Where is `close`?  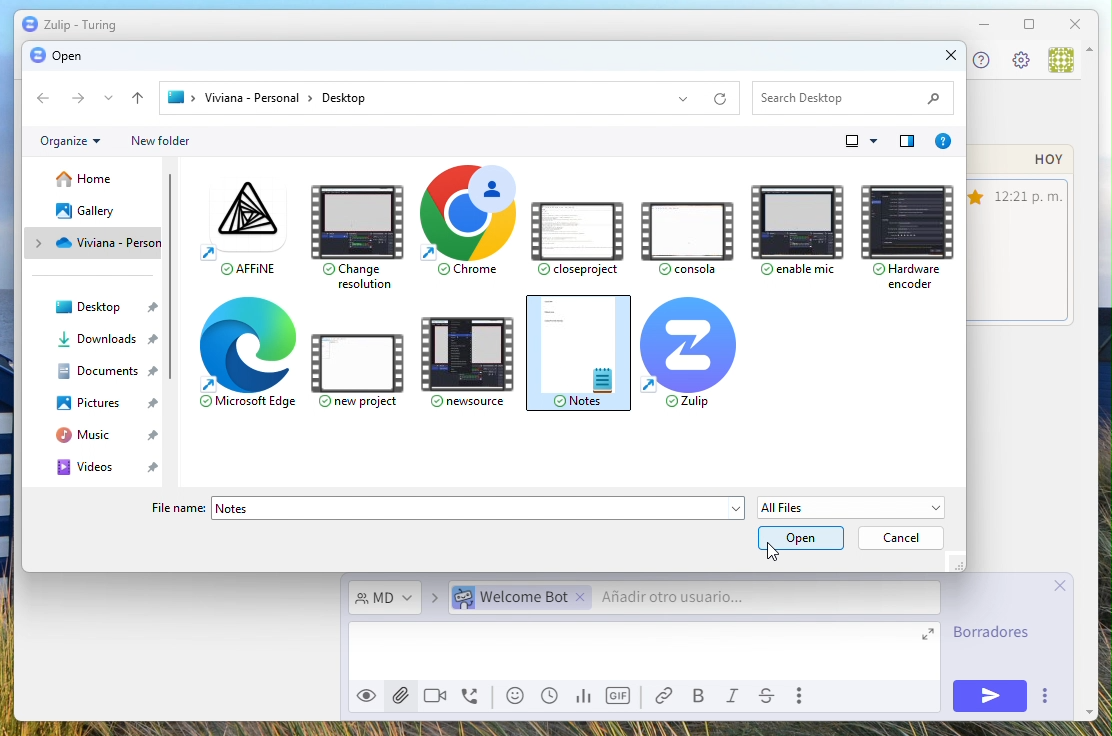 close is located at coordinates (939, 58).